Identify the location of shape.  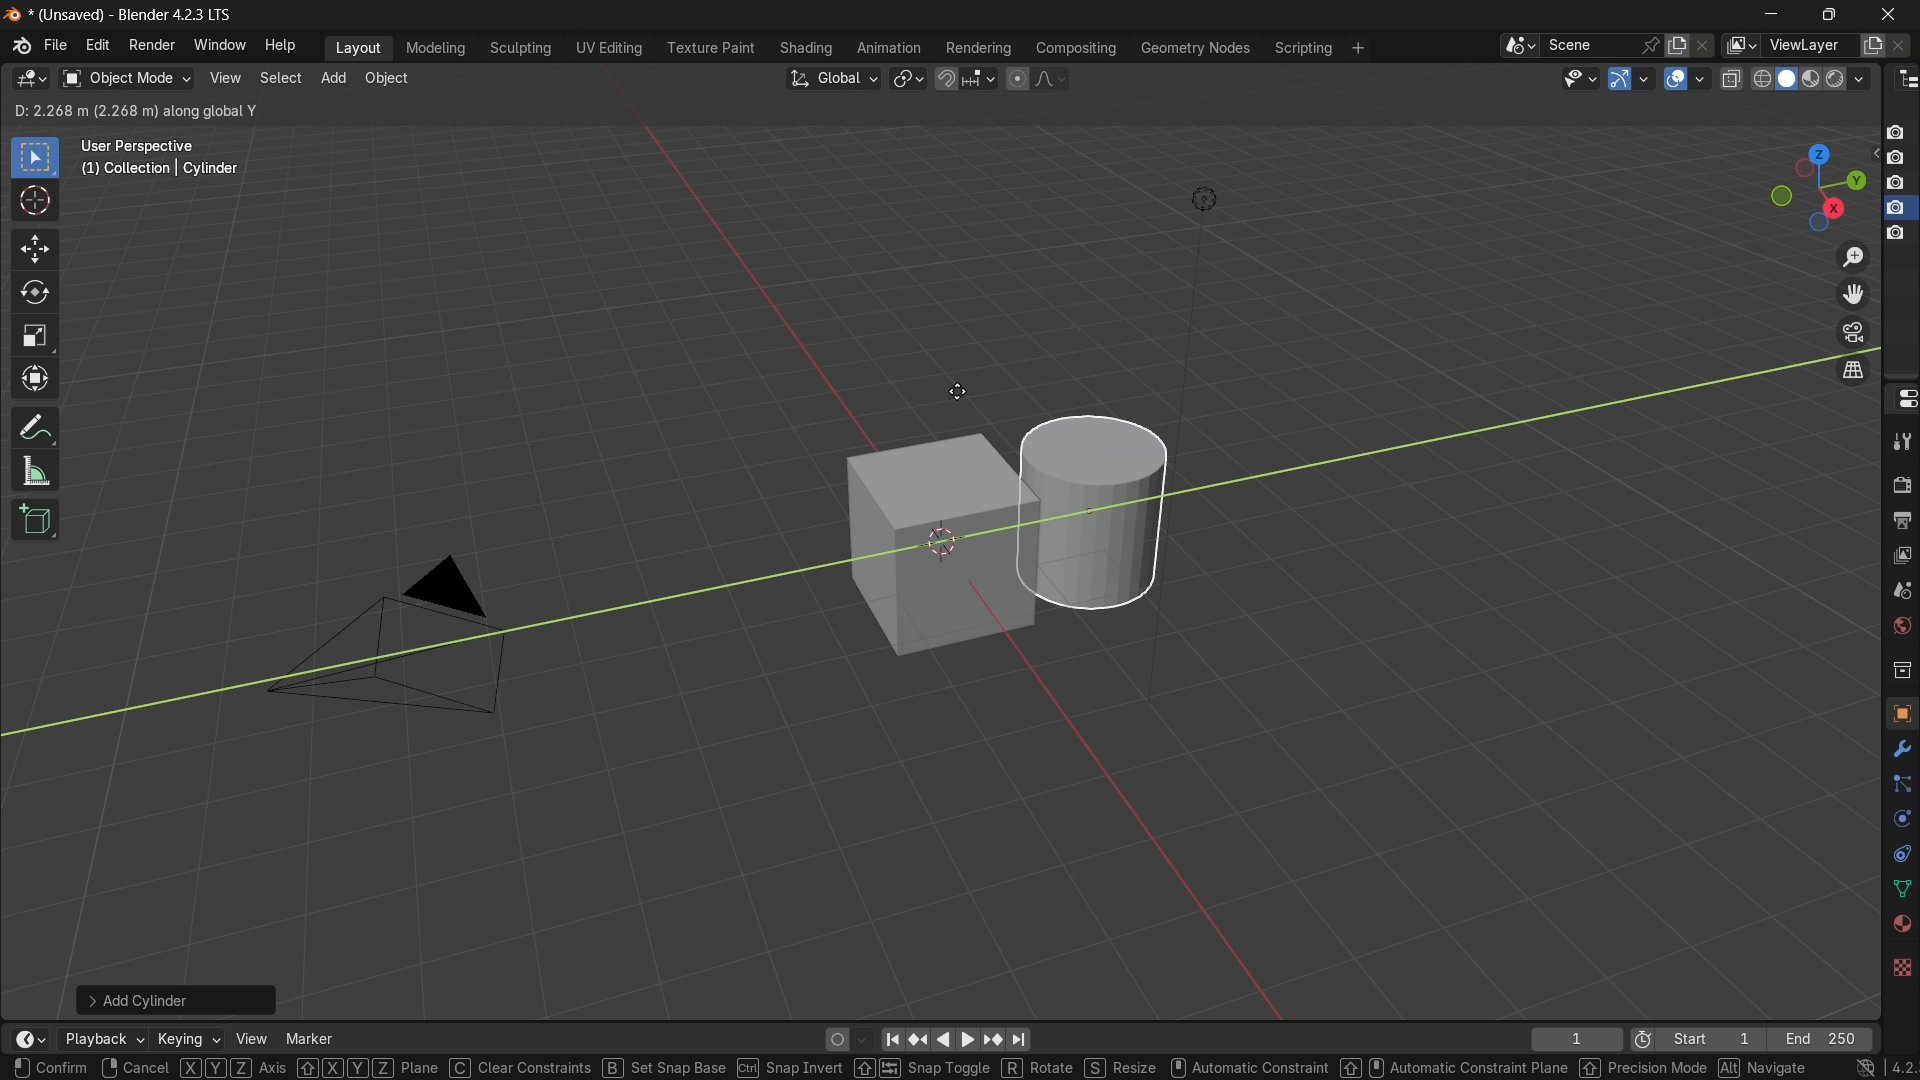
(1896, 886).